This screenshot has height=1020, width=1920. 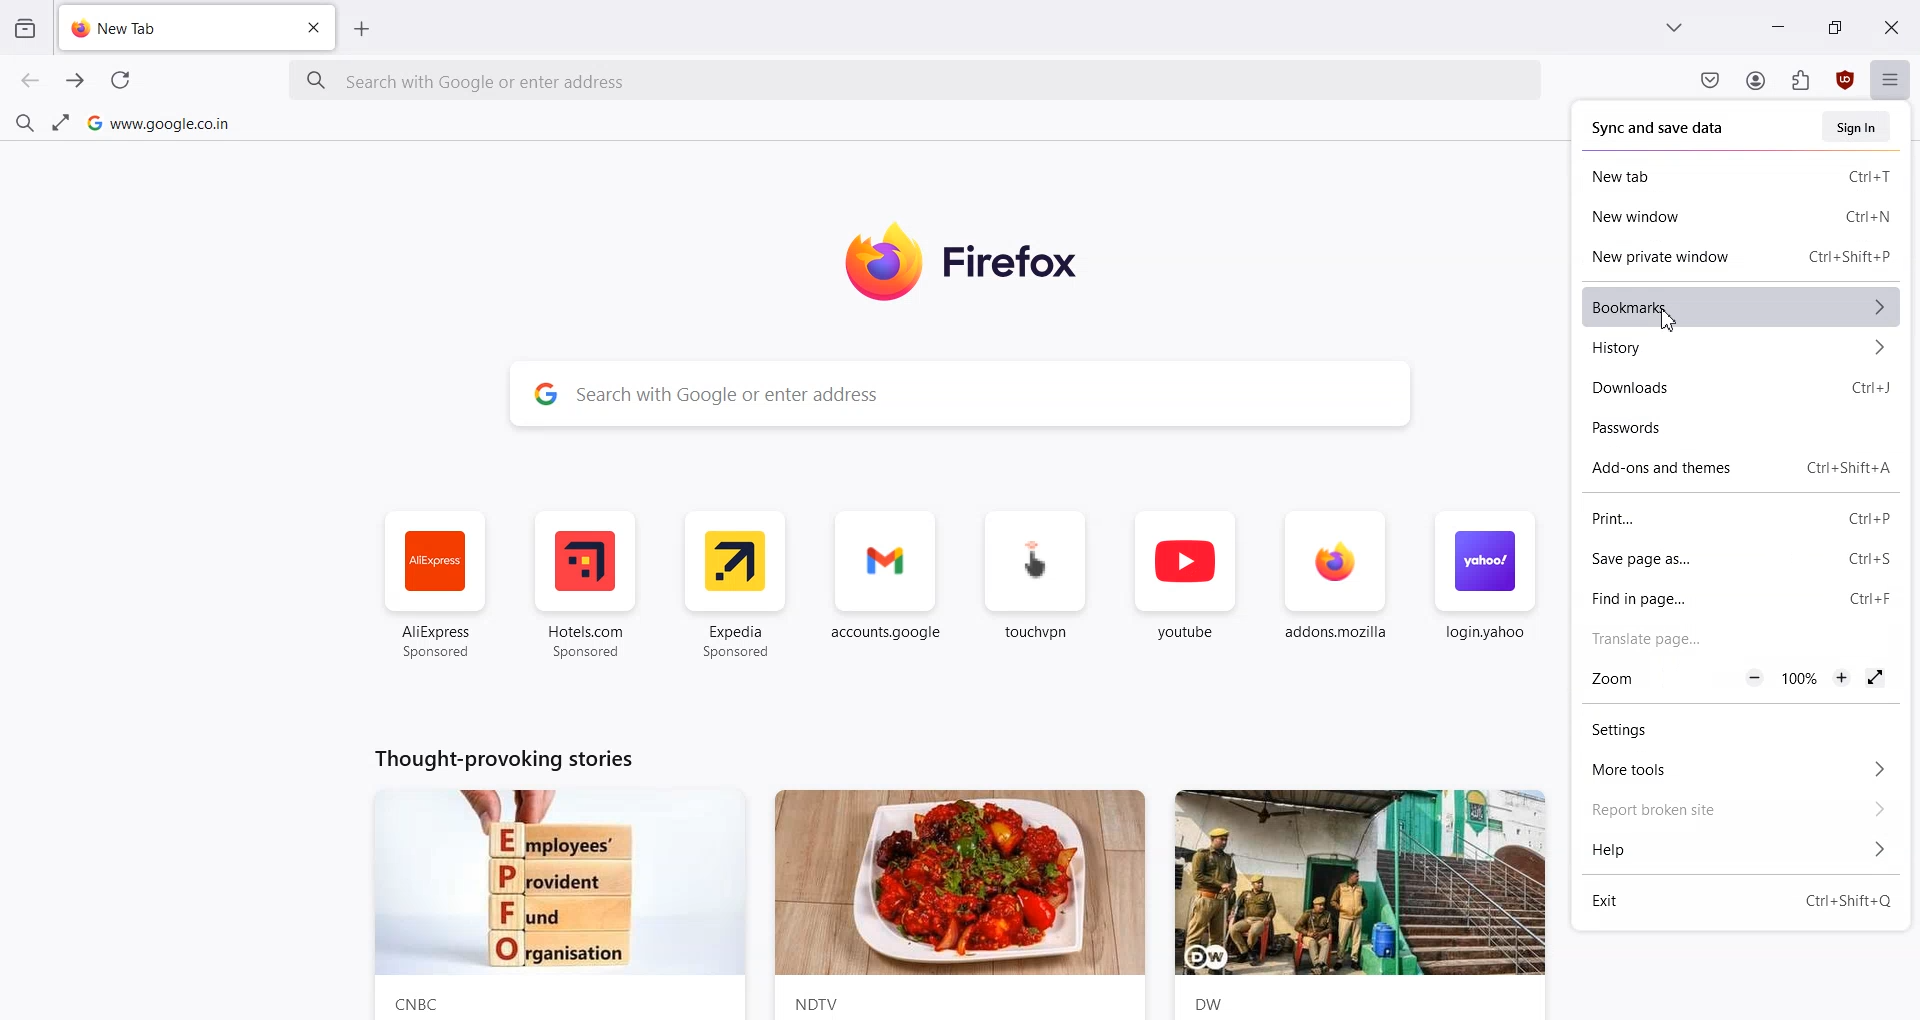 What do you see at coordinates (119, 80) in the screenshot?
I see `Refresh` at bounding box center [119, 80].